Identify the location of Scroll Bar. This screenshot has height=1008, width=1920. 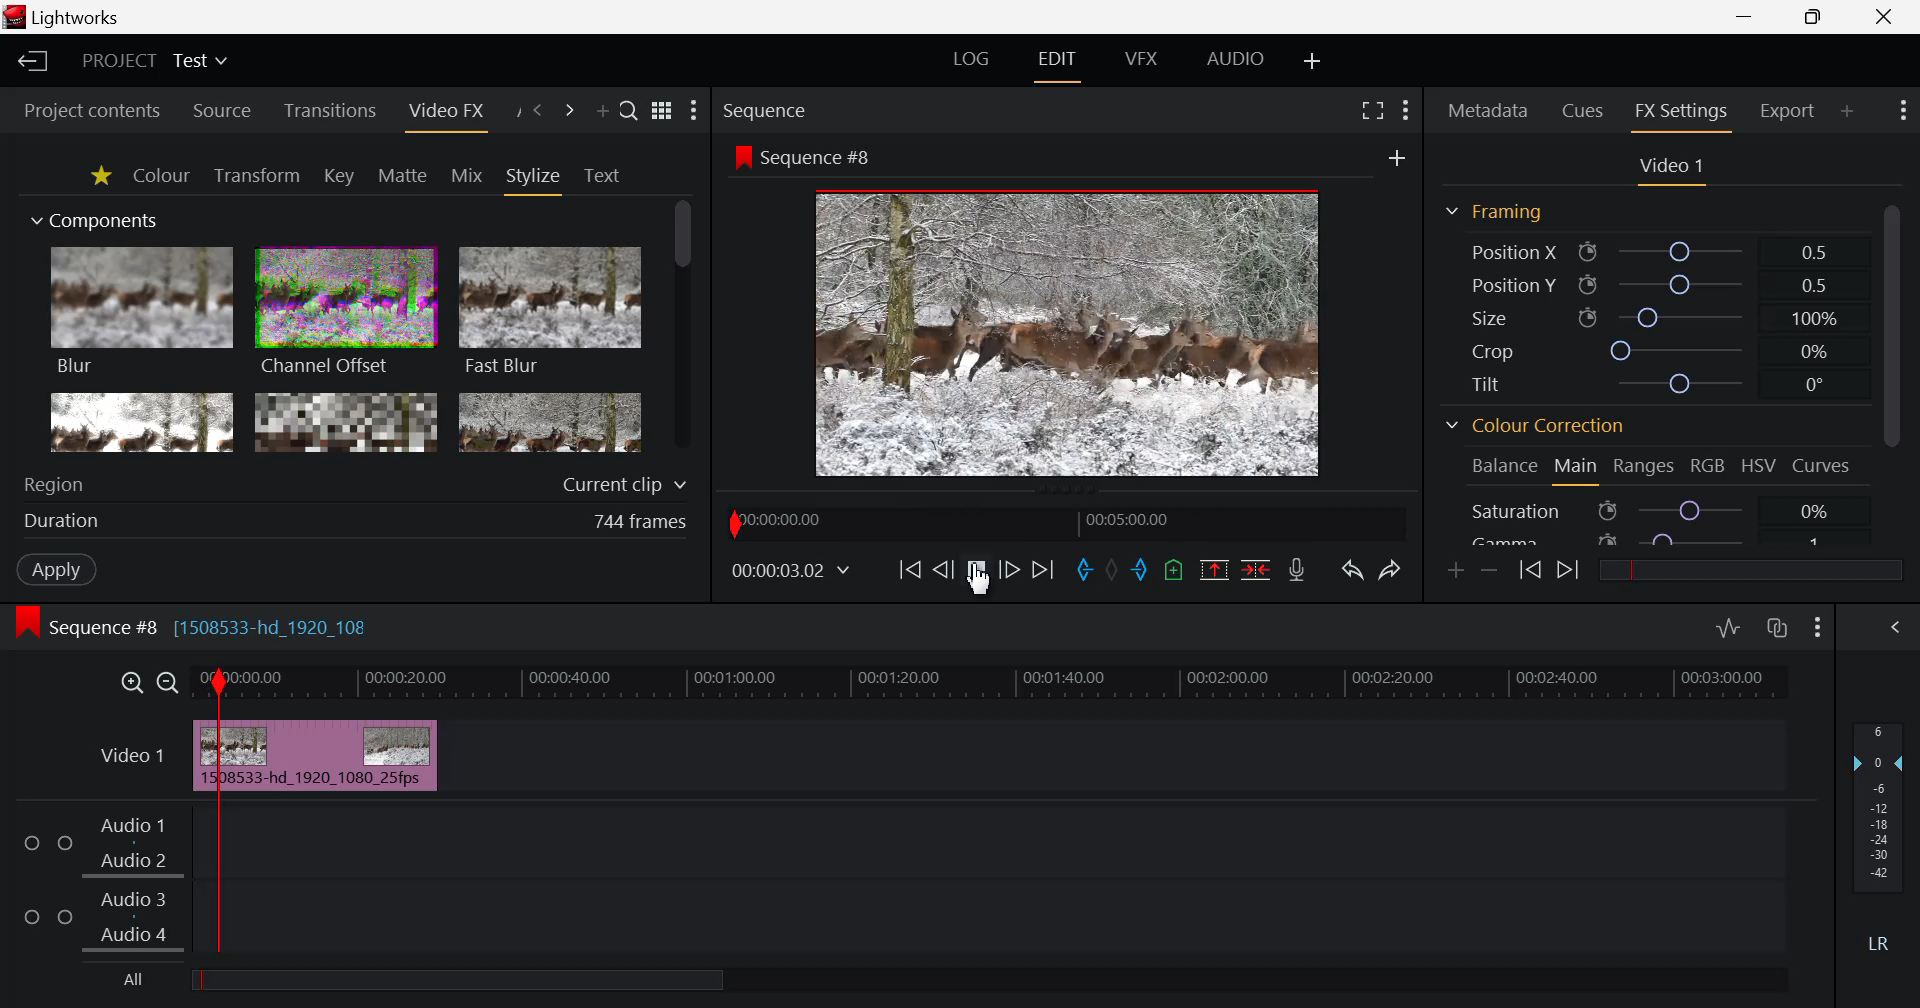
(1892, 369).